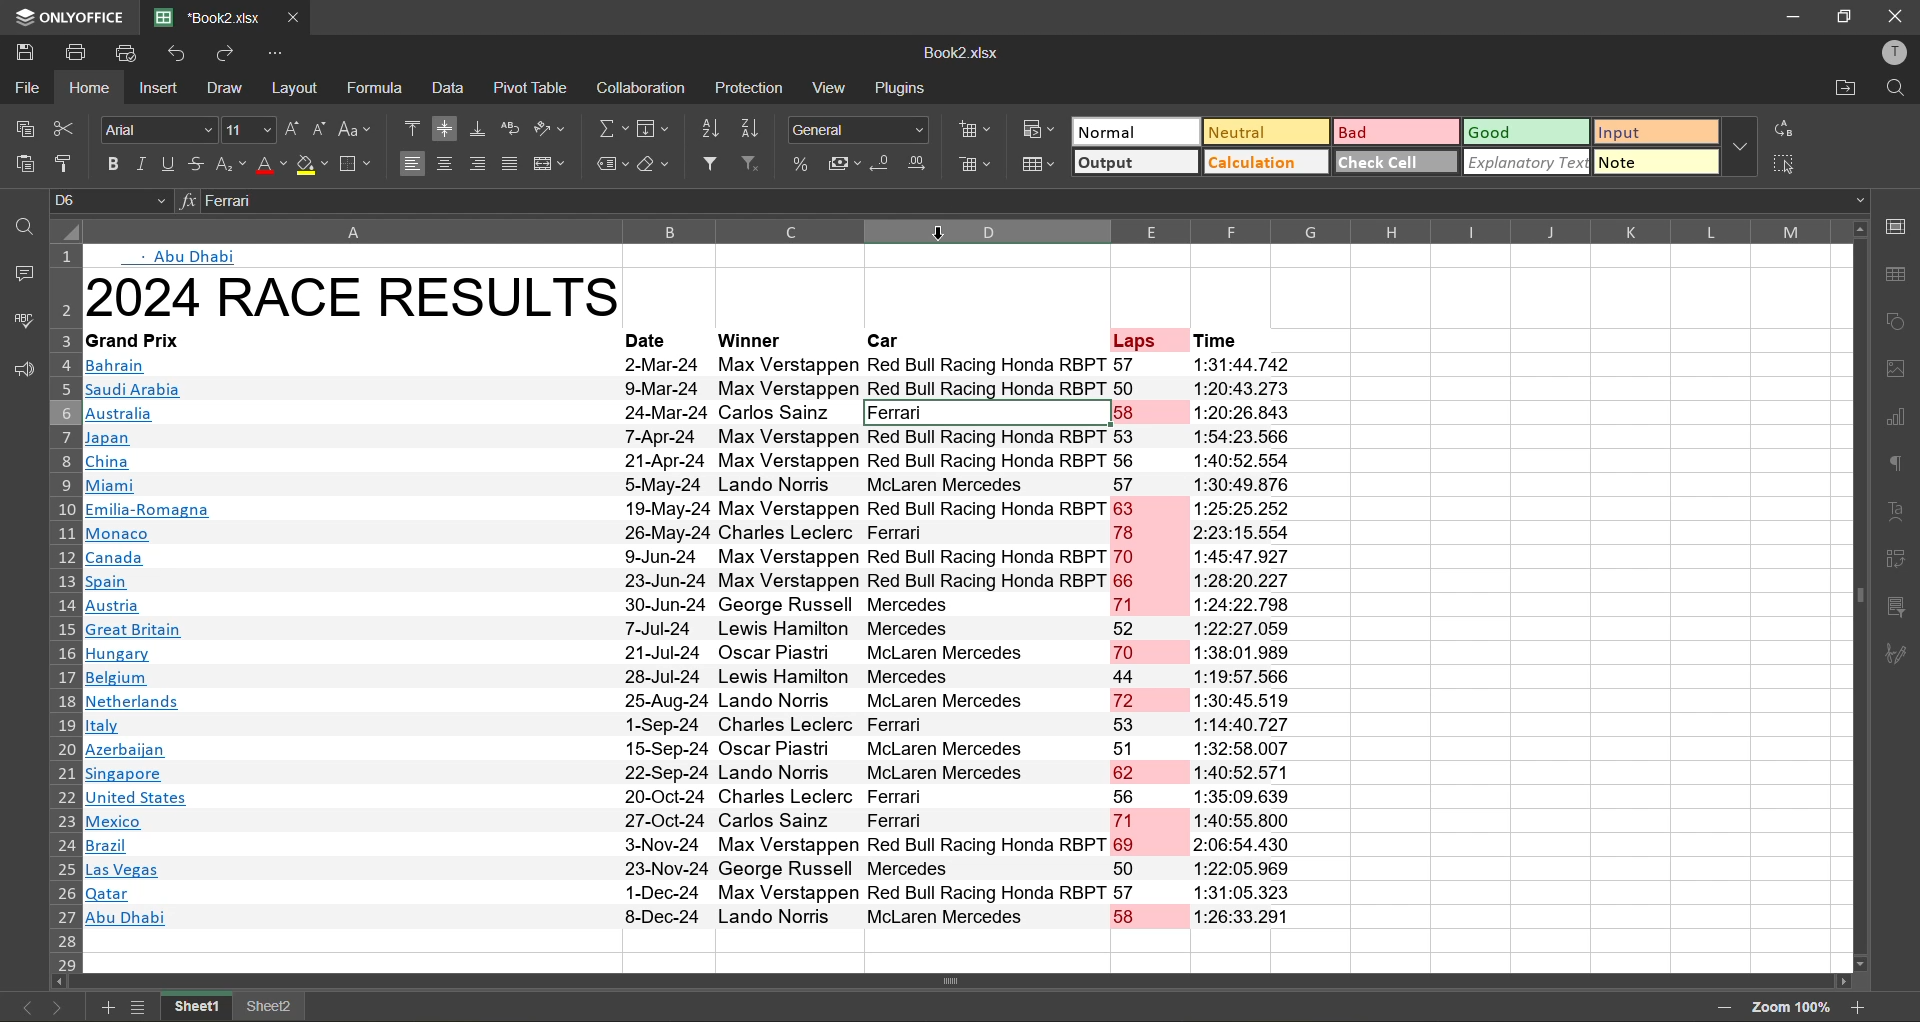  What do you see at coordinates (1859, 964) in the screenshot?
I see `move down` at bounding box center [1859, 964].